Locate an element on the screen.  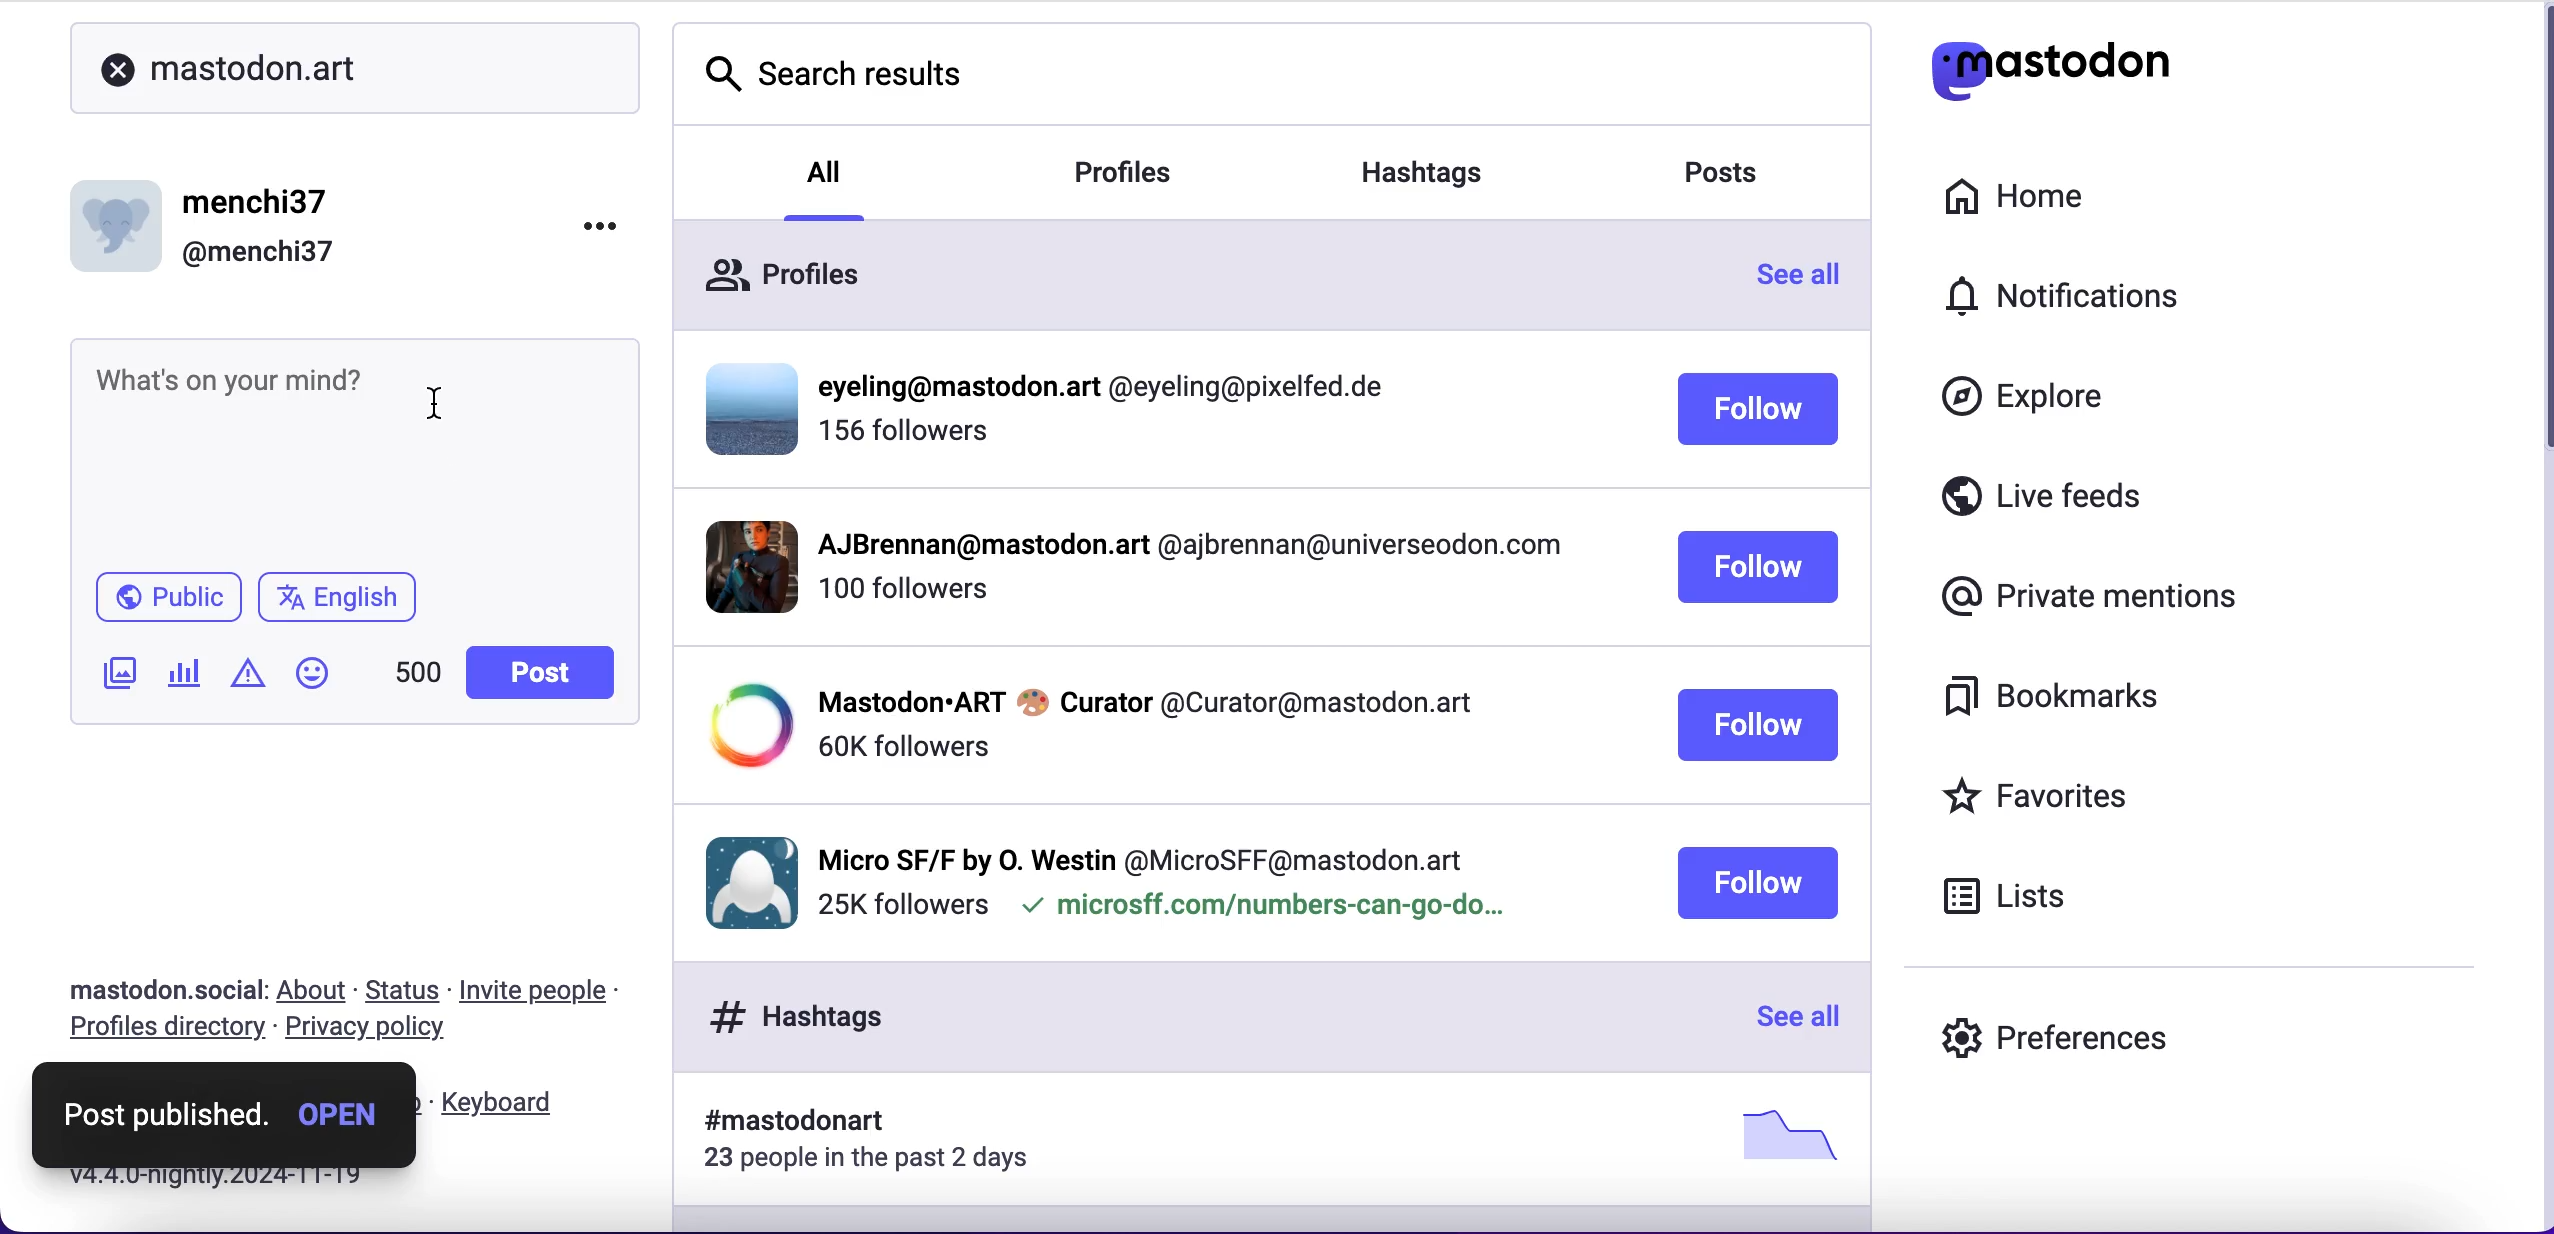
privacy policy is located at coordinates (374, 1032).